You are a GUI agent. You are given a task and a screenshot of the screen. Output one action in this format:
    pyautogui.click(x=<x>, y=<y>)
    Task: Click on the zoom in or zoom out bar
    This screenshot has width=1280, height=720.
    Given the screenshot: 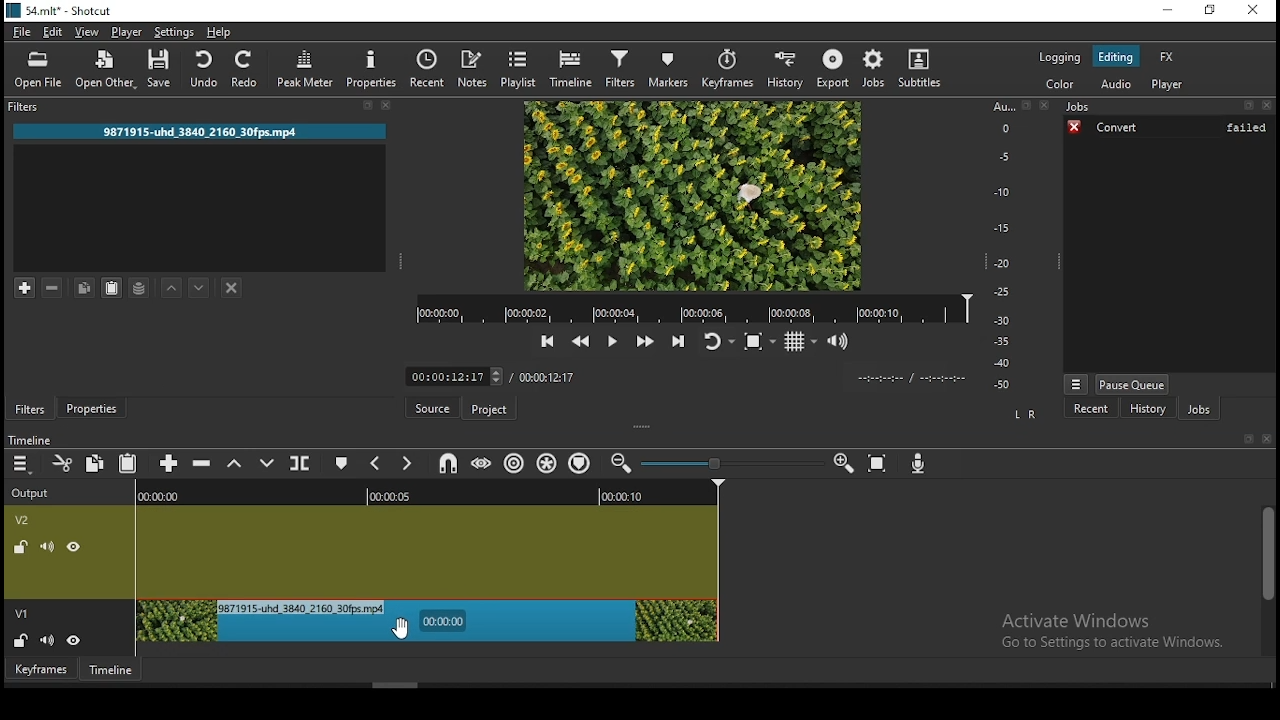 What is the action you would take?
    pyautogui.click(x=727, y=462)
    